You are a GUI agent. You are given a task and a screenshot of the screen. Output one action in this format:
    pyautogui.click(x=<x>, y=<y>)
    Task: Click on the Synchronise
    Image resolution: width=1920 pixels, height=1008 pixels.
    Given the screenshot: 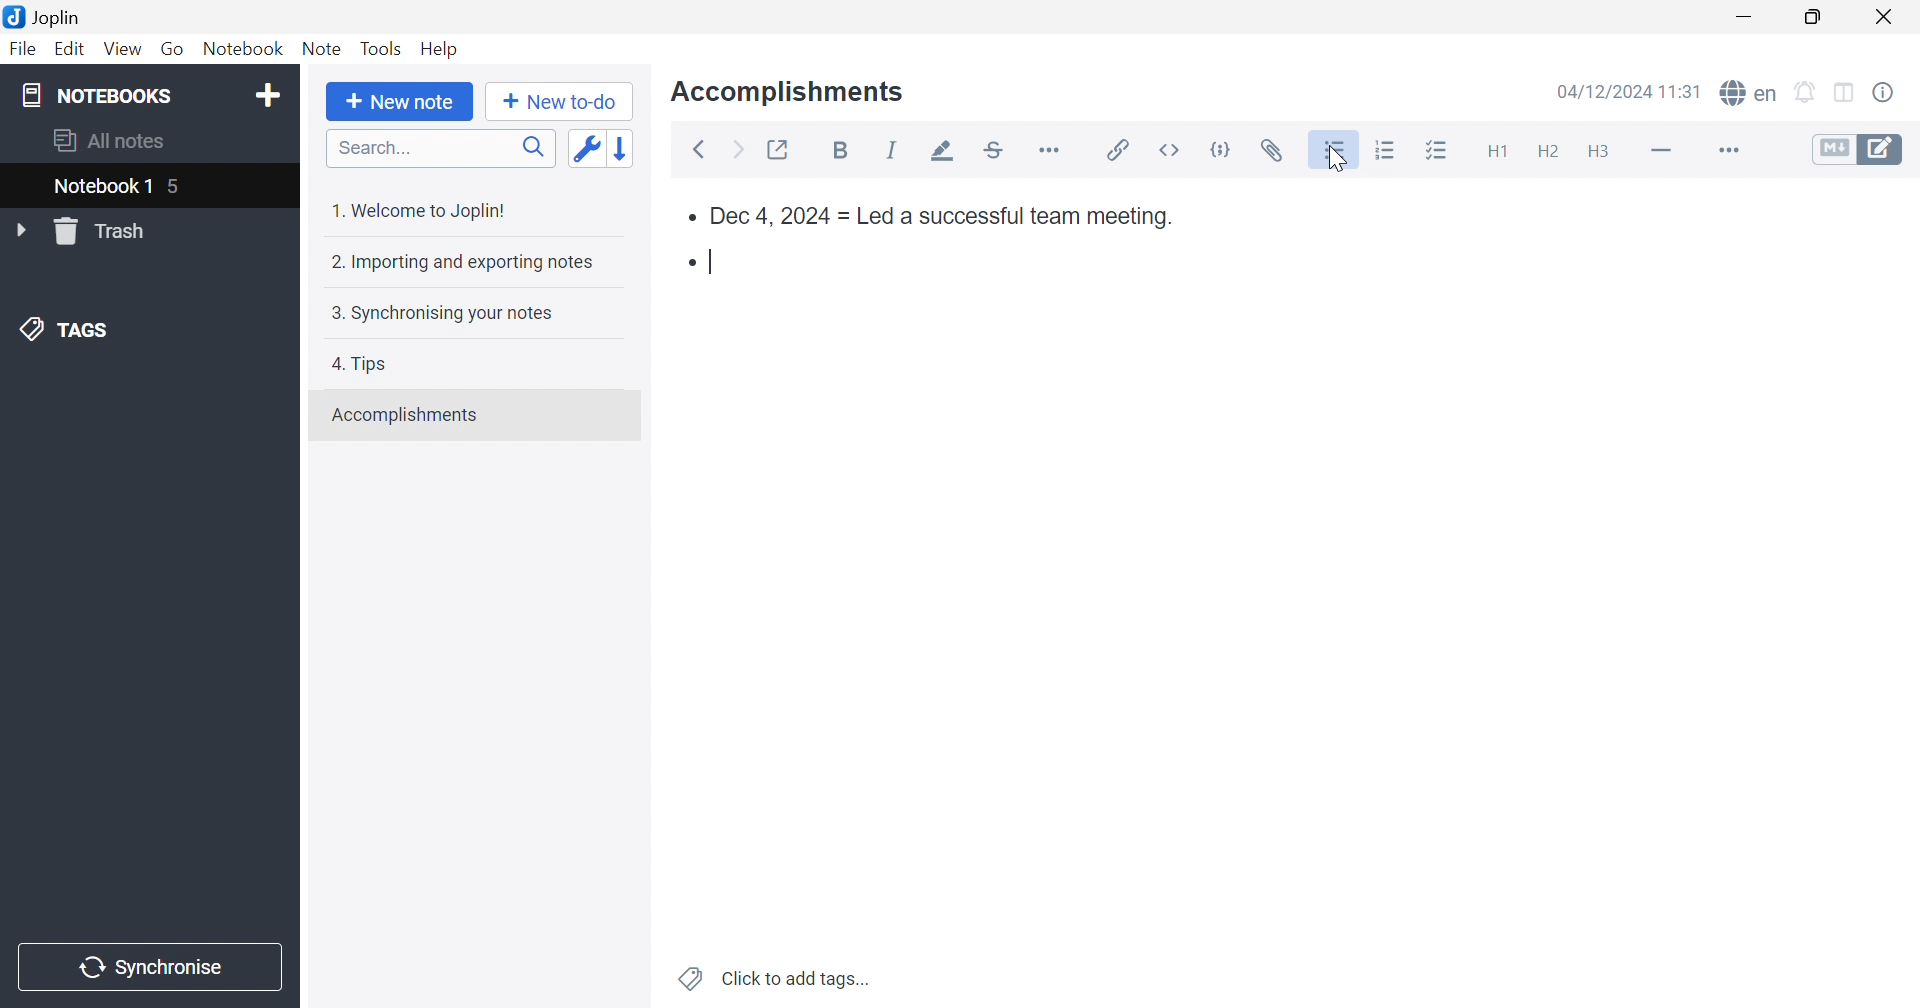 What is the action you would take?
    pyautogui.click(x=146, y=968)
    